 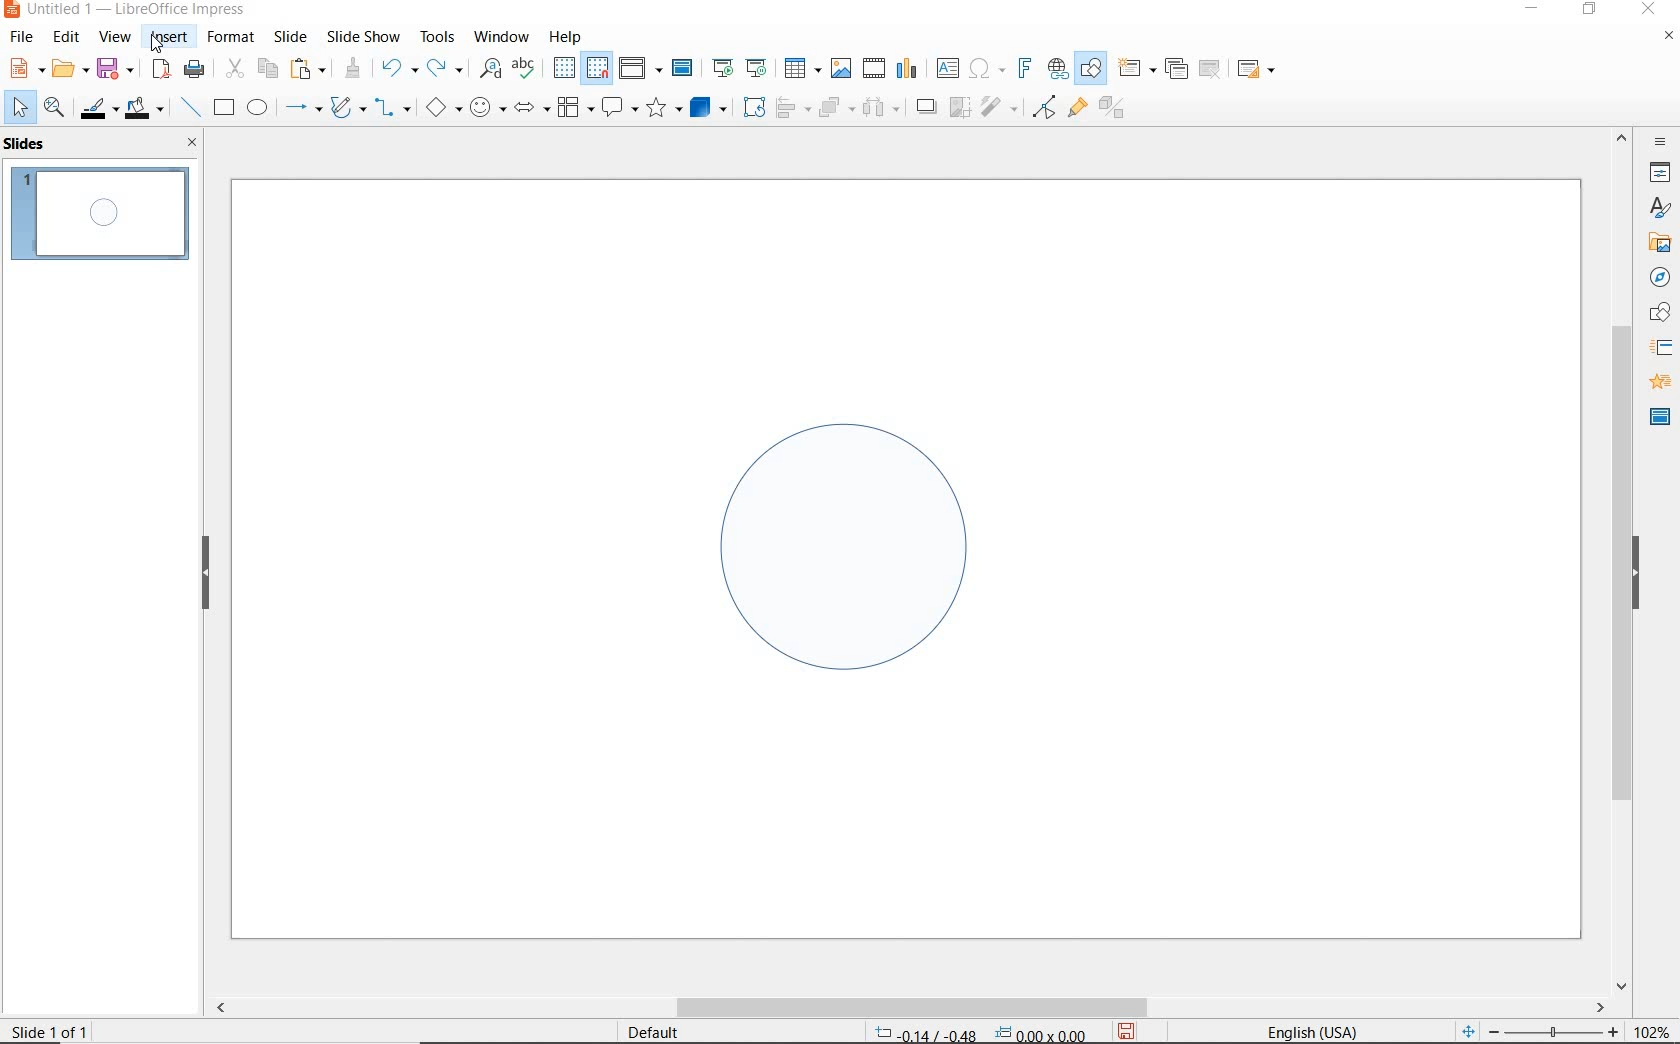 I want to click on navigator, so click(x=1658, y=276).